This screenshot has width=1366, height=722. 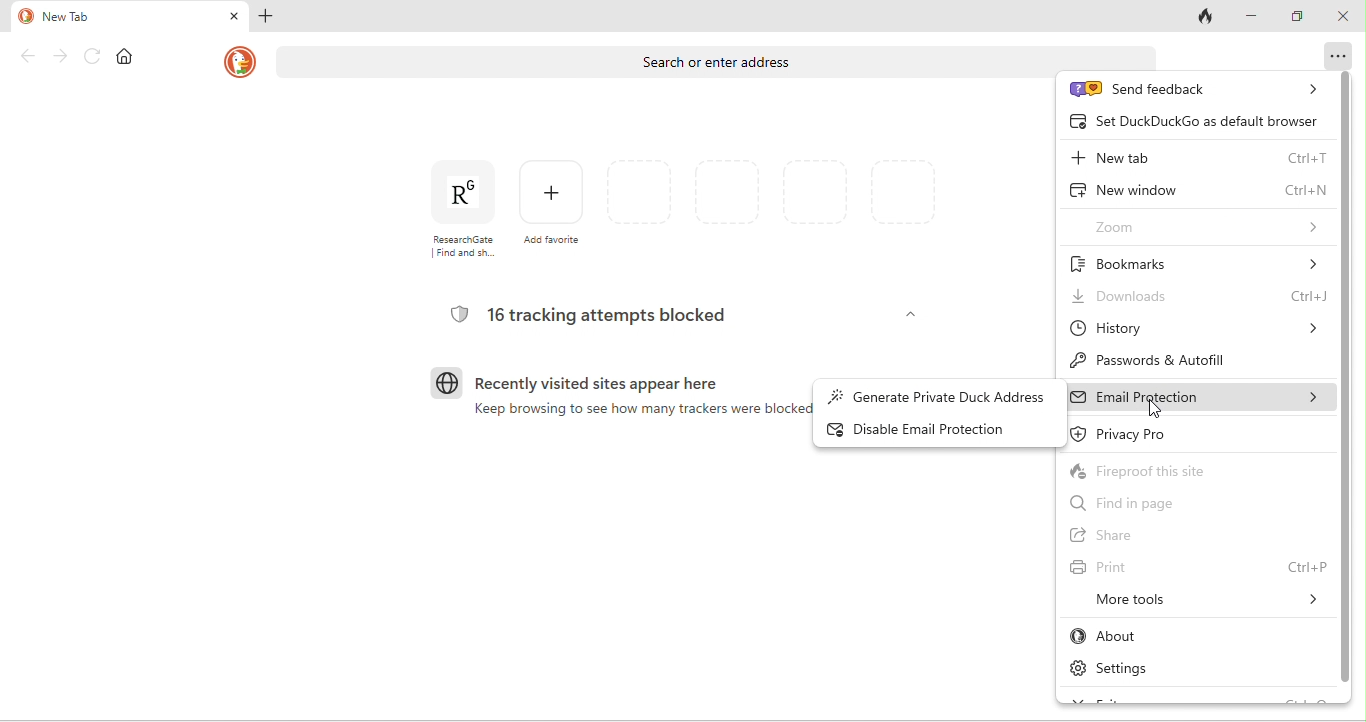 What do you see at coordinates (1259, 17) in the screenshot?
I see `minimize` at bounding box center [1259, 17].